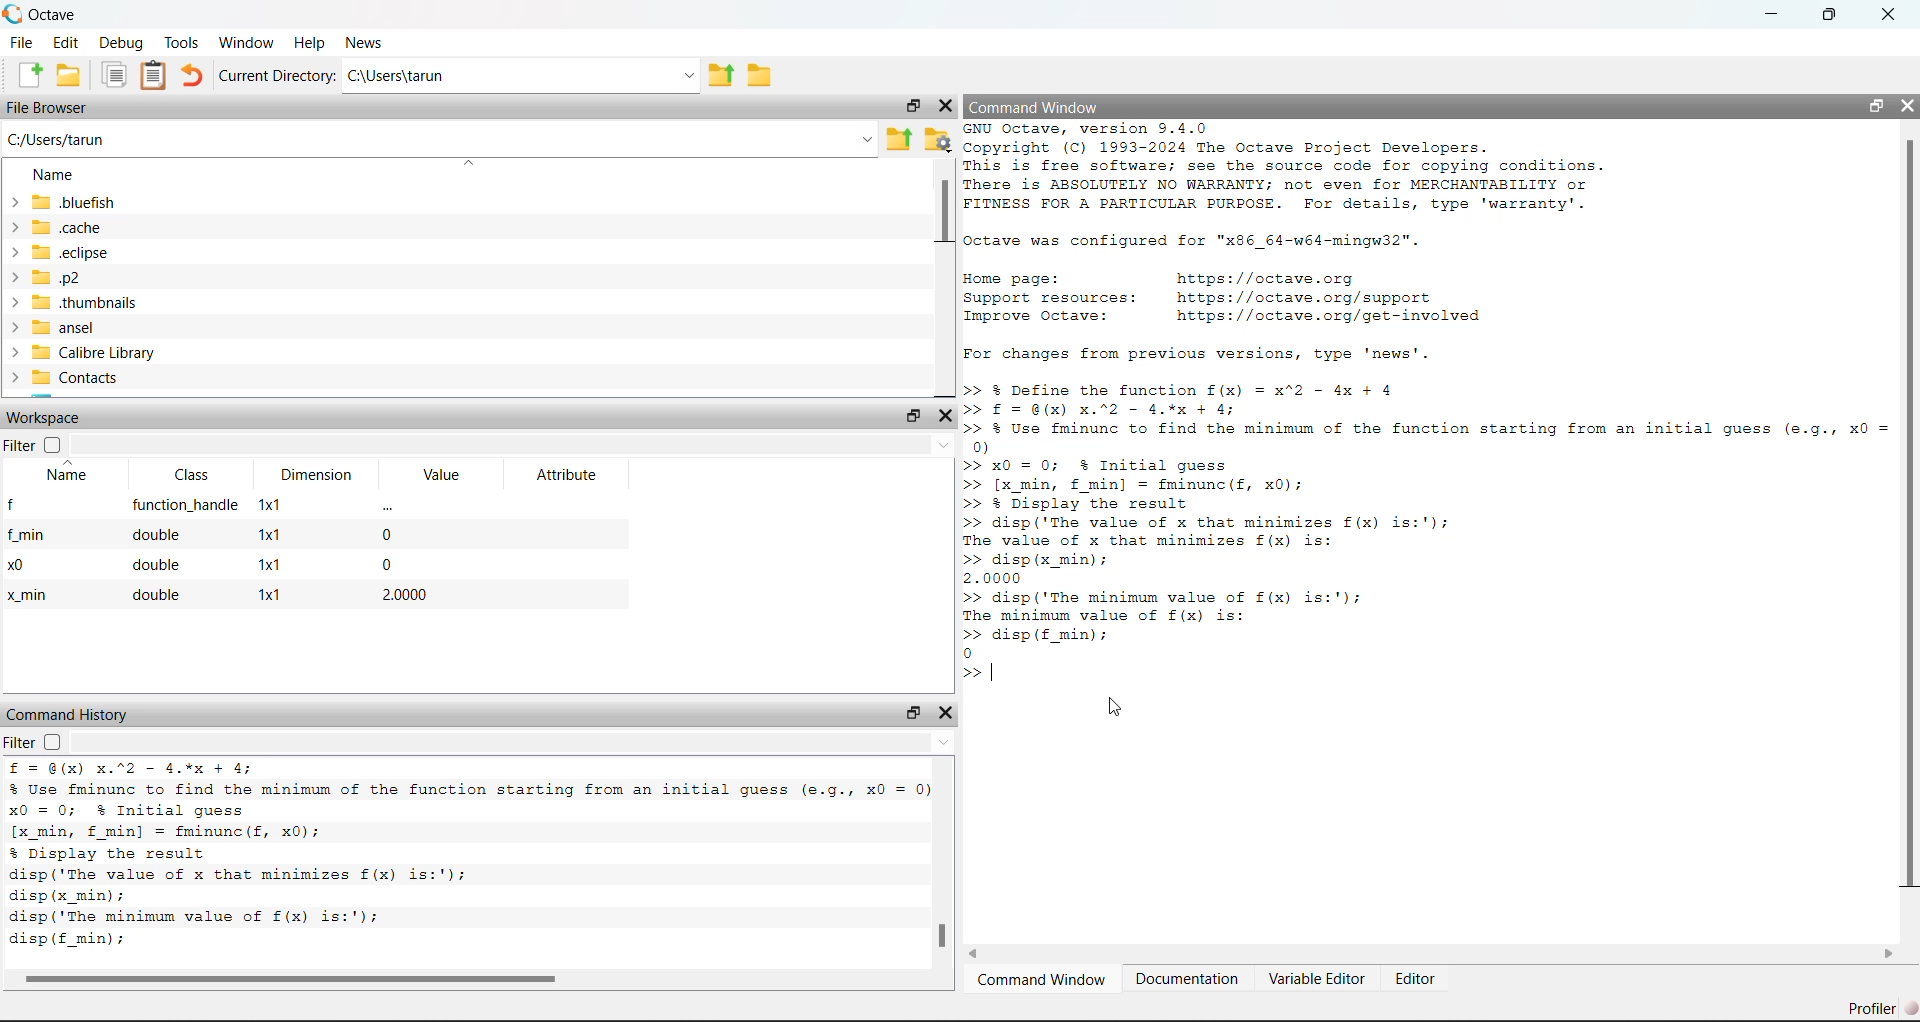  Describe the element at coordinates (1429, 534) in the screenshot. I see `>> % Define the function f(x) = x"2 - 4x + 4

>> £= @(X) X.%2 - 4.%% + 4;

>> % Use fminunc to find the minimum of the function starting from an initial guess (e.g., x0 =
0)

>> x0 = 0; % Initial guess

>> [x_min, f min] = fminunc(f, x0);

>> % Display the result

>> disp('The value of x that minimizes f(x) is:');
The value of x that minimizes f(x) is:

>> disp (x_min);

2.0000

>> disp('The minimum value of £(x) is:');

The minimum value of f(x) is:

>> disp (£f_min);

0

>> |` at that location.